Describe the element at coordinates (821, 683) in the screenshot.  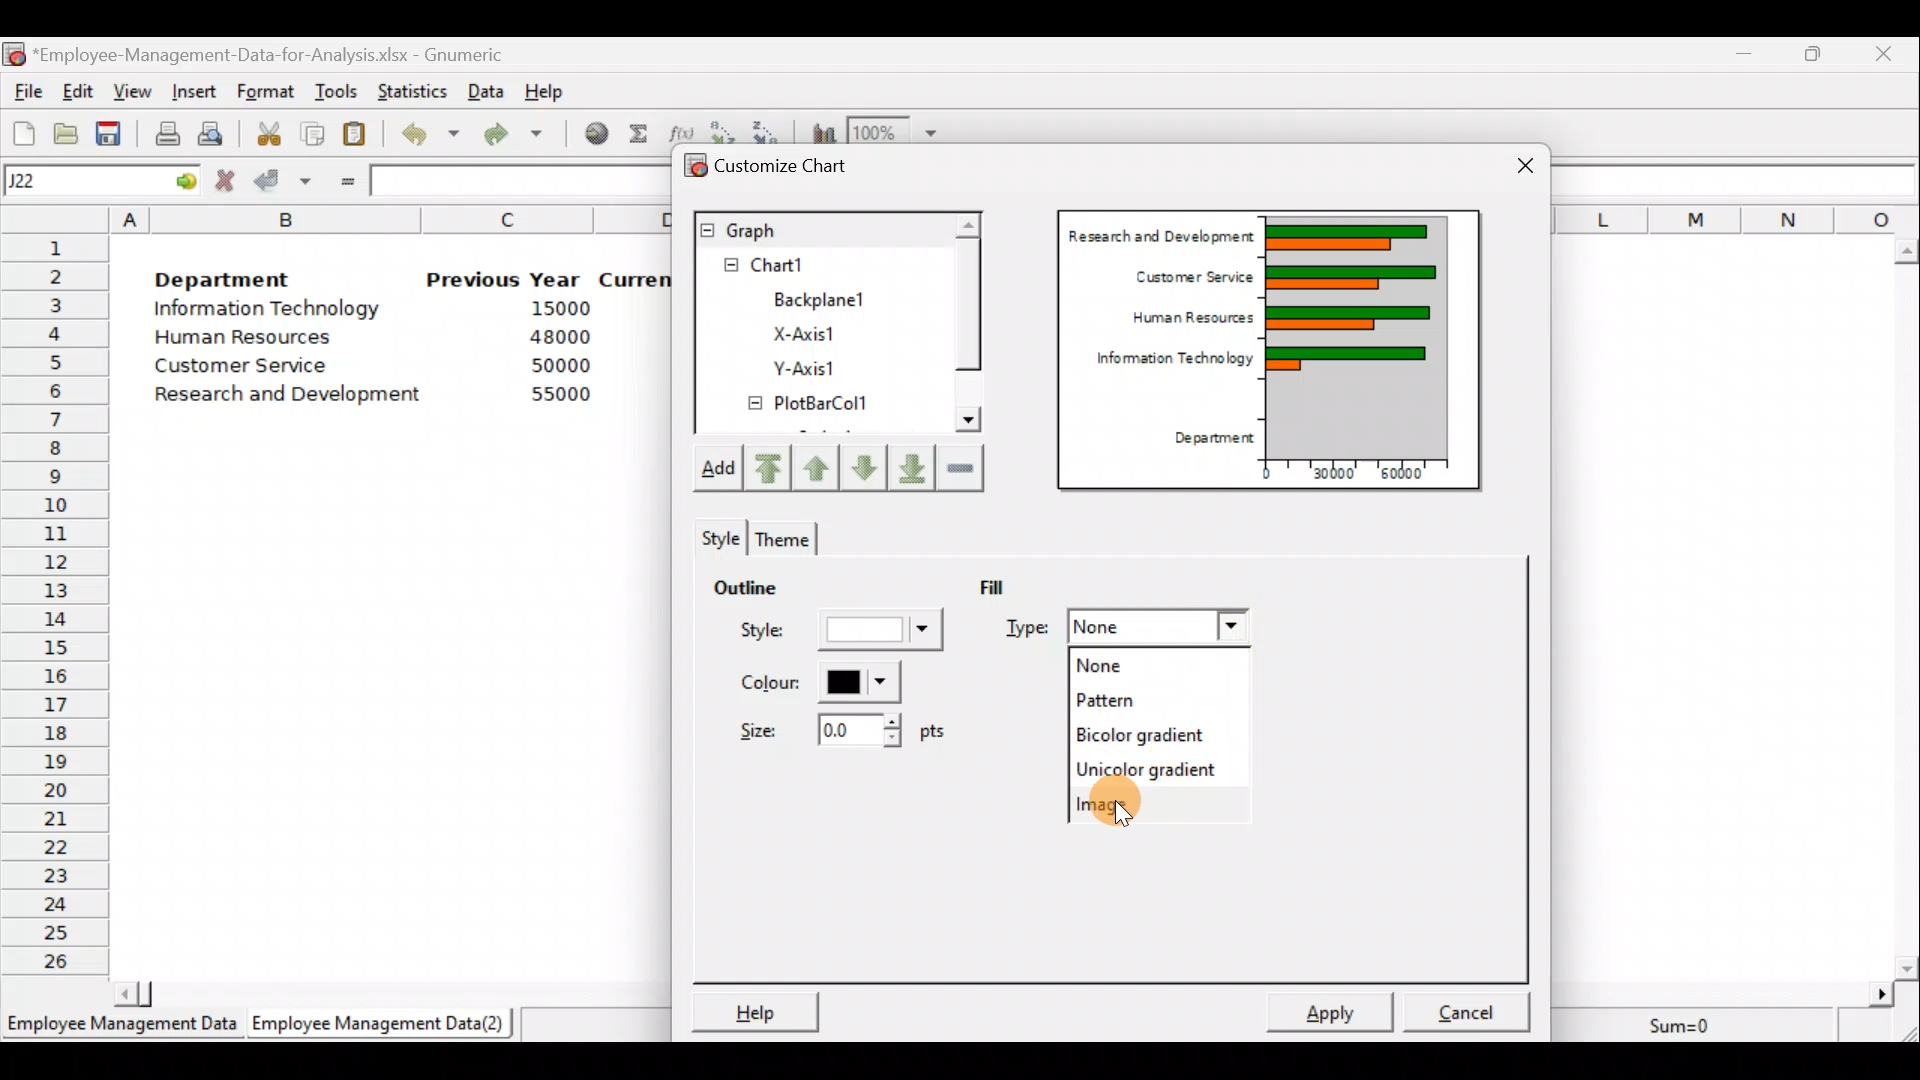
I see `Color` at that location.